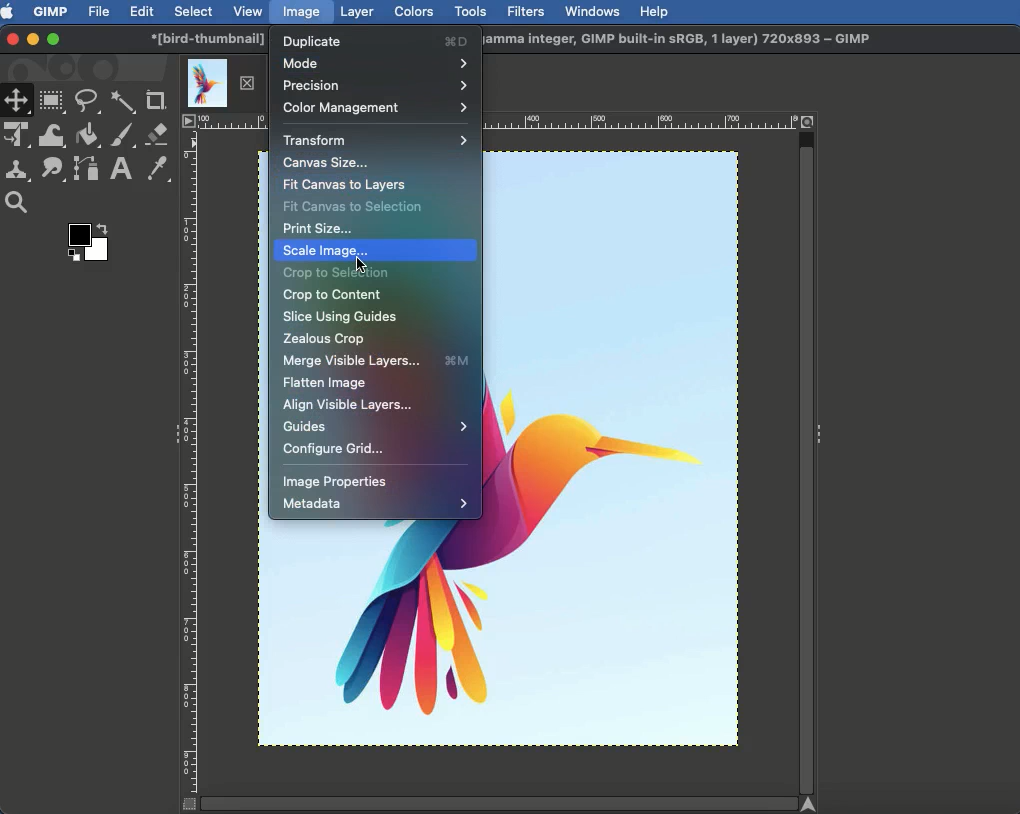 Image resolution: width=1020 pixels, height=814 pixels. What do you see at coordinates (378, 503) in the screenshot?
I see `Metadata` at bounding box center [378, 503].